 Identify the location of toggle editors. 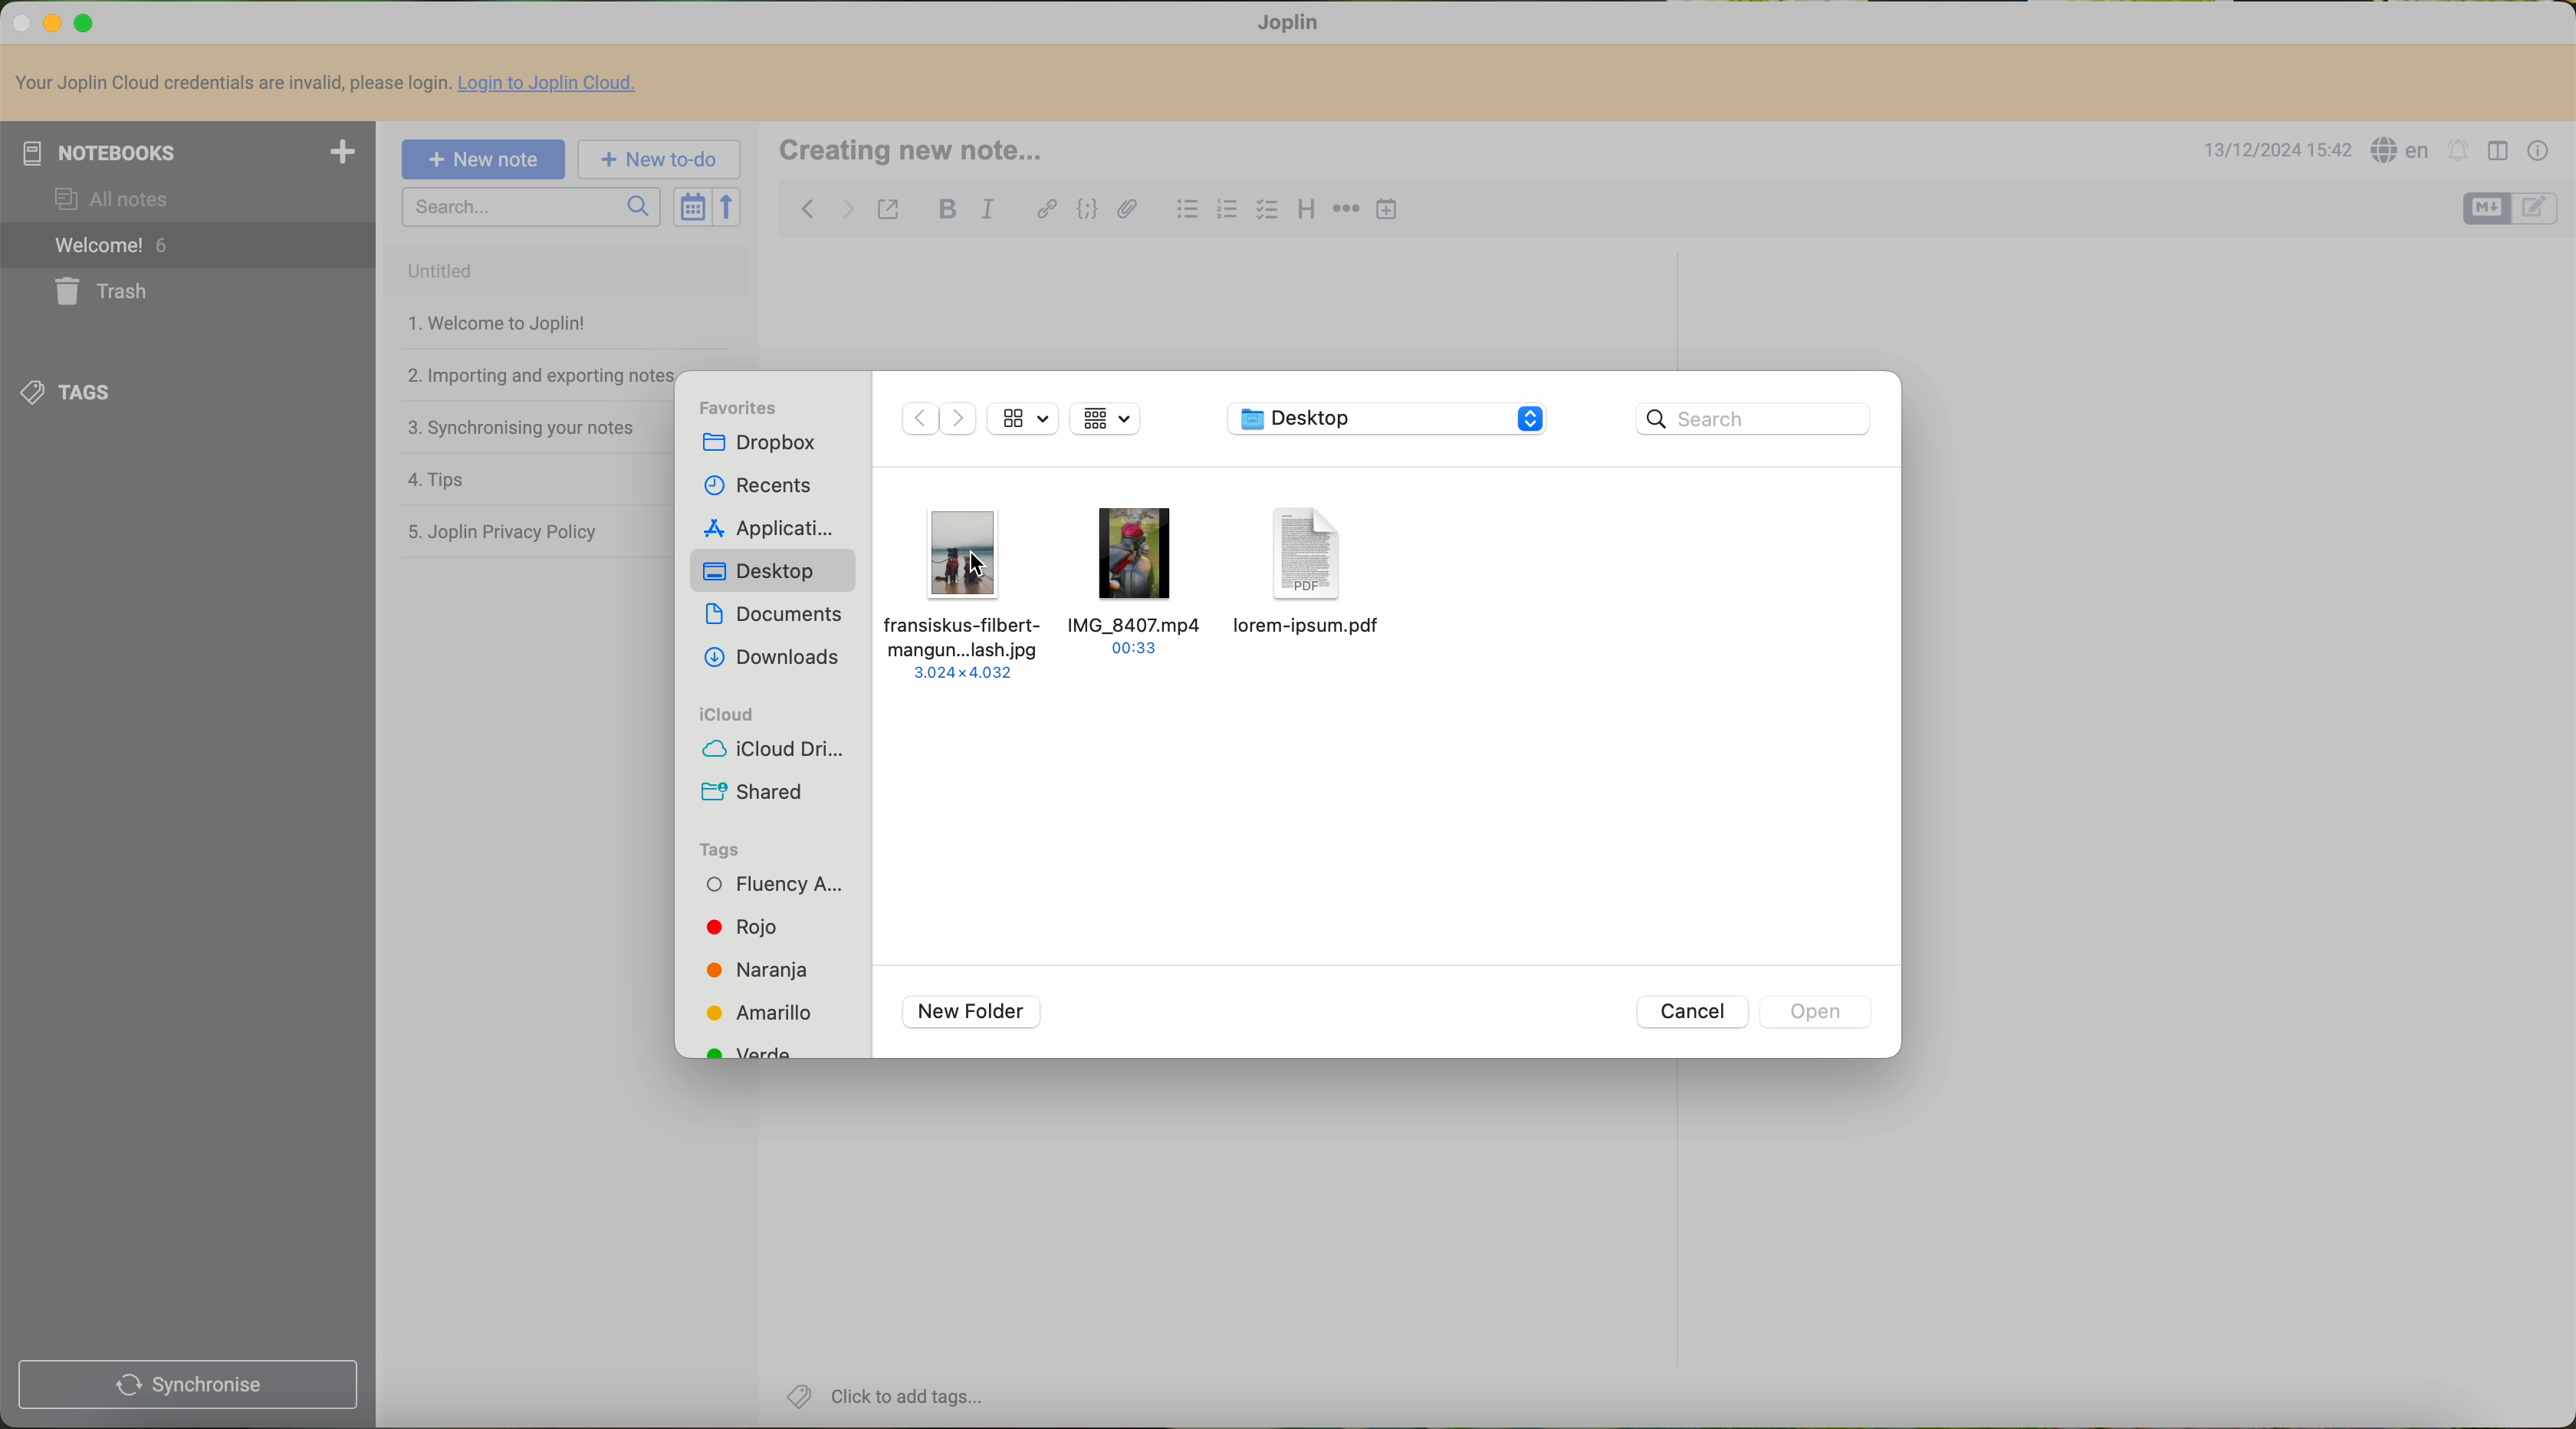
(2539, 211).